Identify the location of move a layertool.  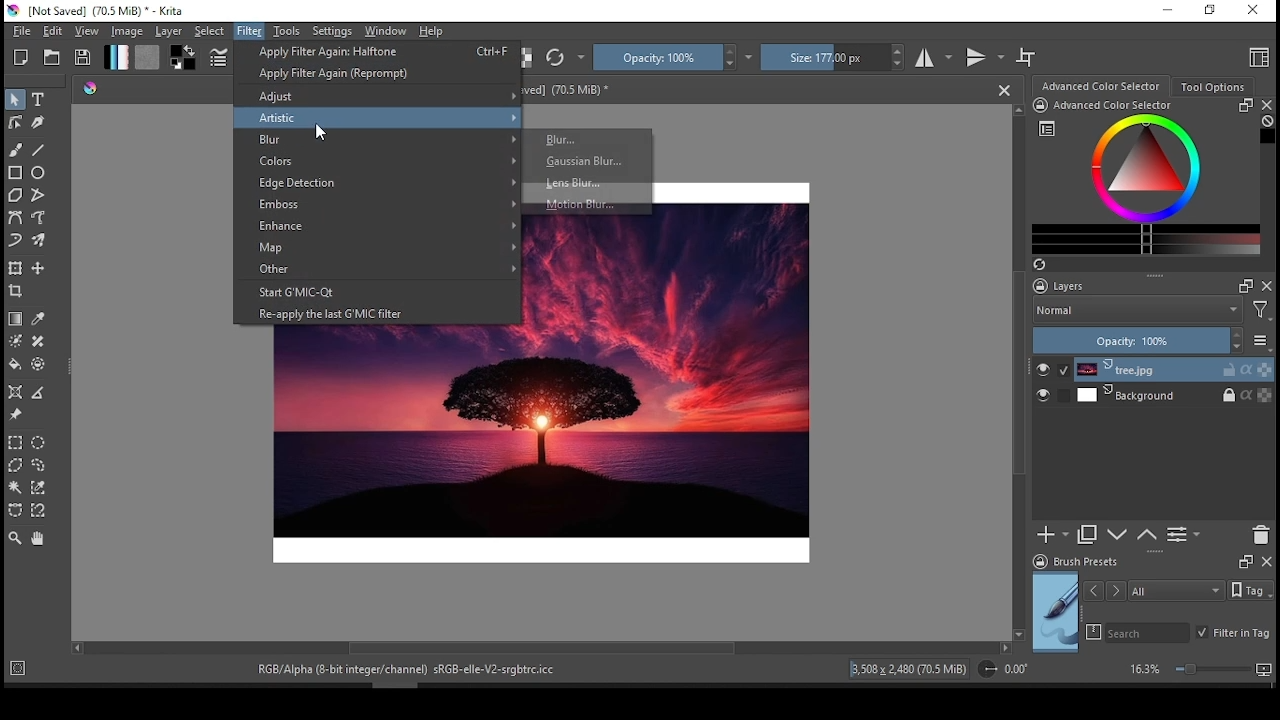
(40, 269).